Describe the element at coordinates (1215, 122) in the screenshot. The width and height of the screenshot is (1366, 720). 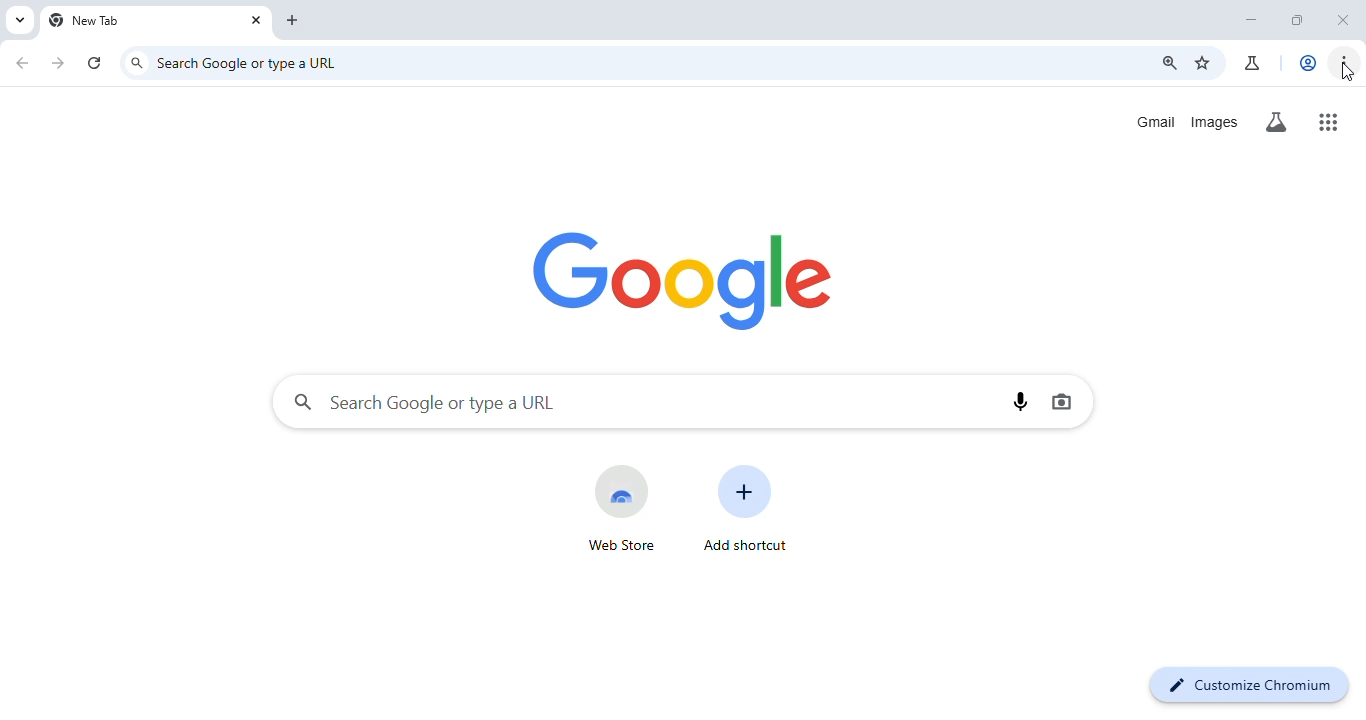
I see `images` at that location.